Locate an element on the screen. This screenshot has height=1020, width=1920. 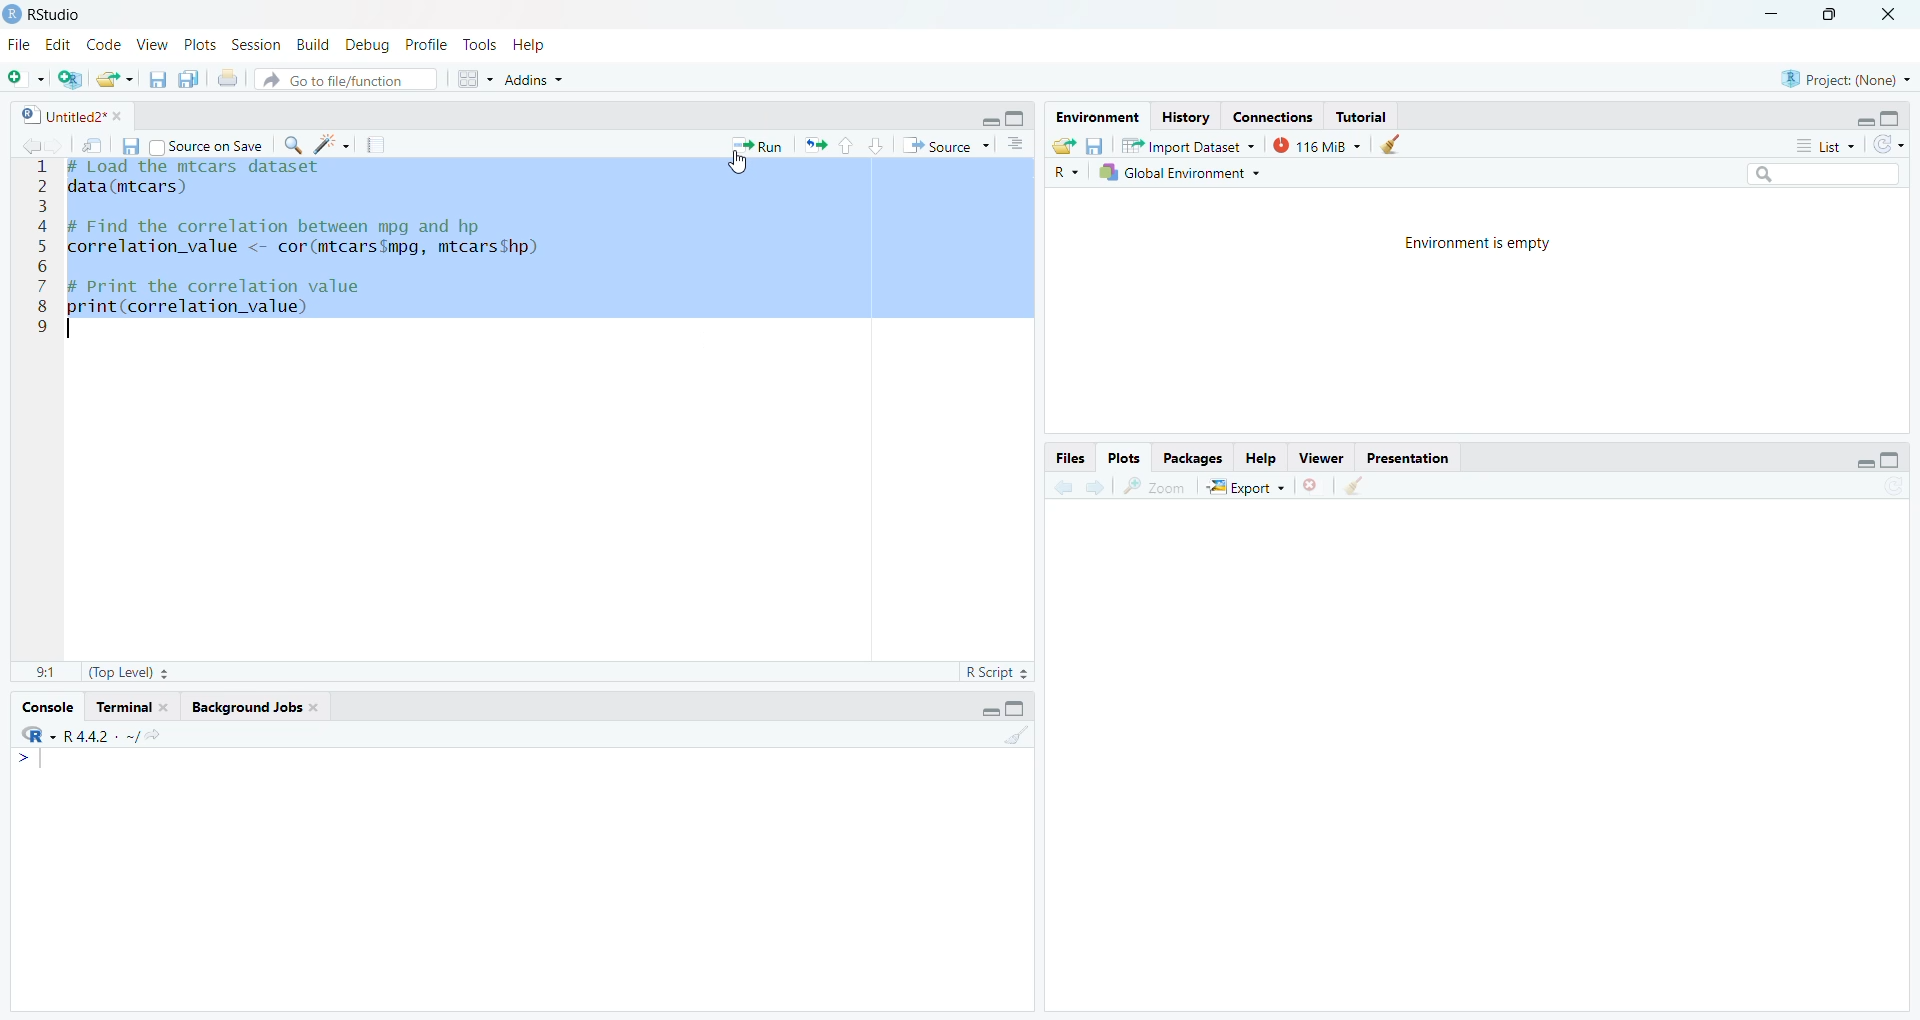
Import Database is located at coordinates (1188, 147).